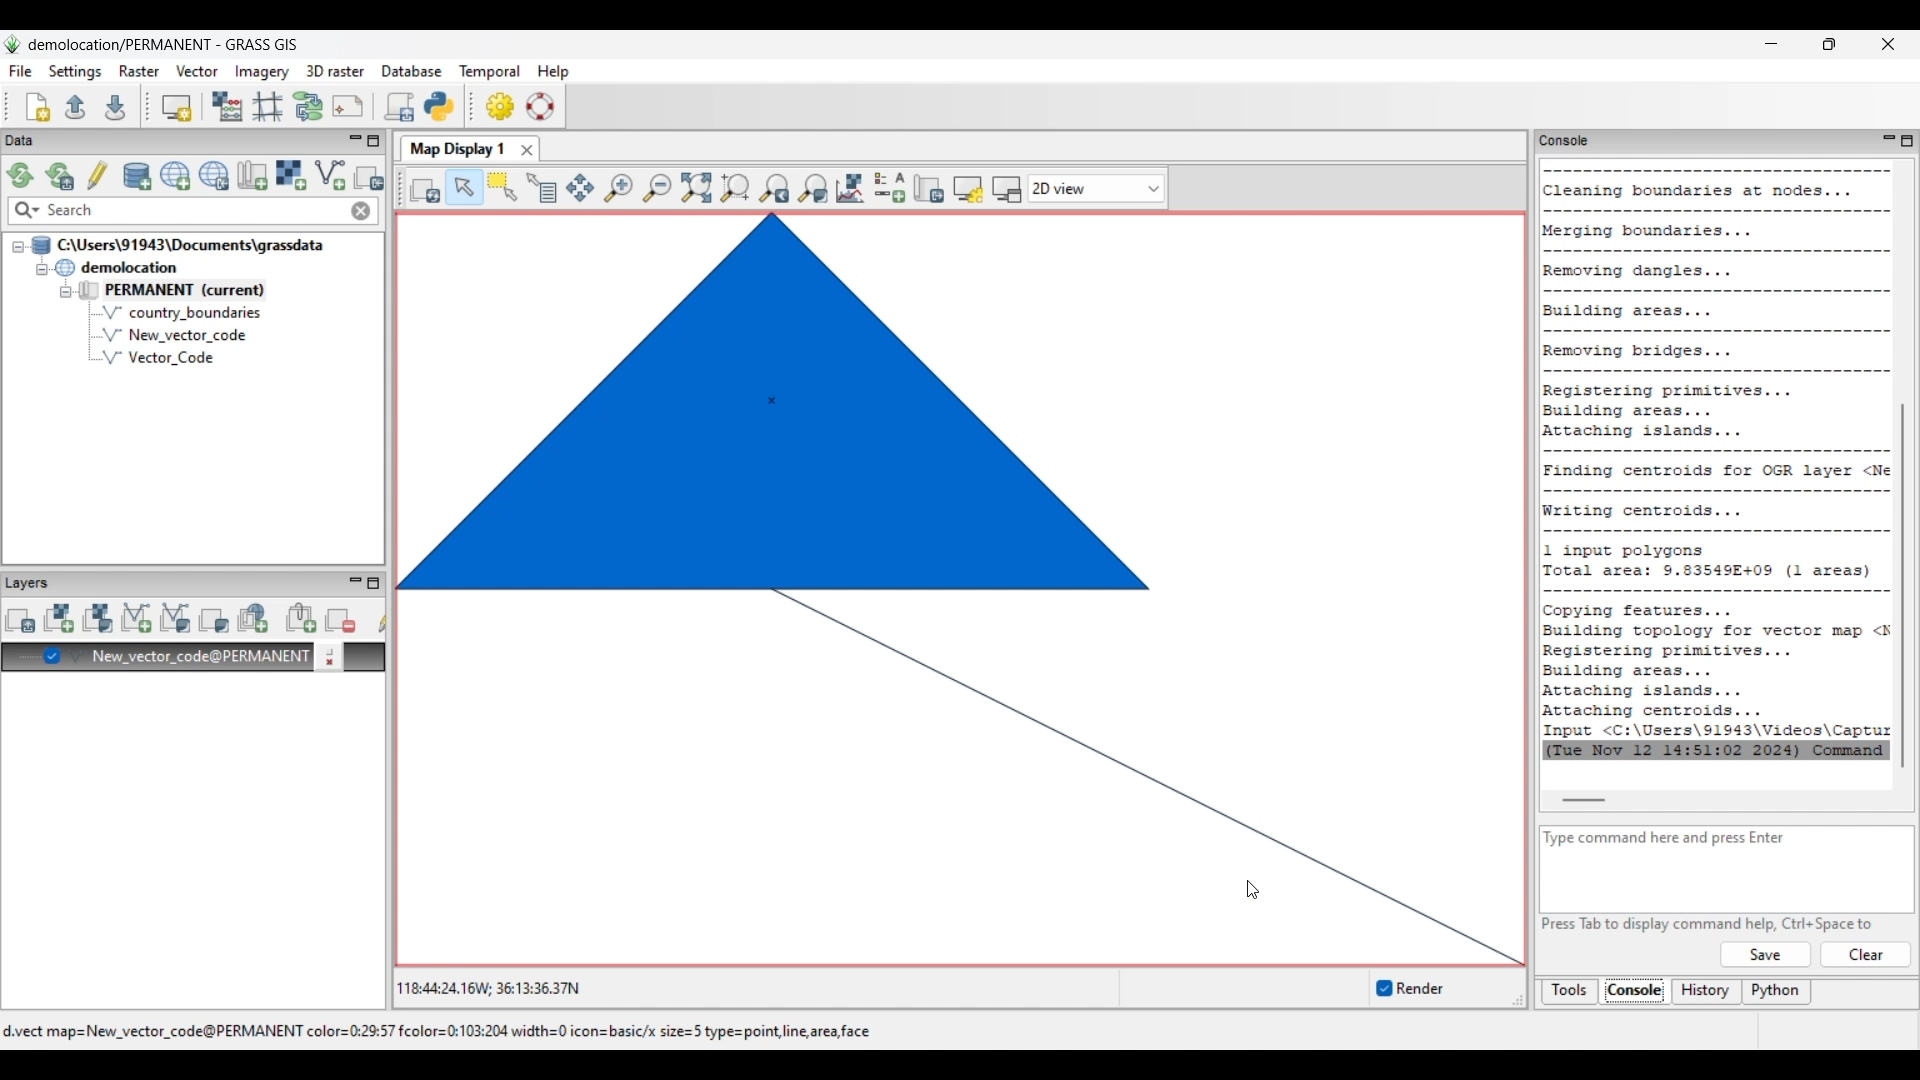 The image size is (1920, 1080). I want to click on Download sample project (location) to current GRASS database, so click(214, 176).